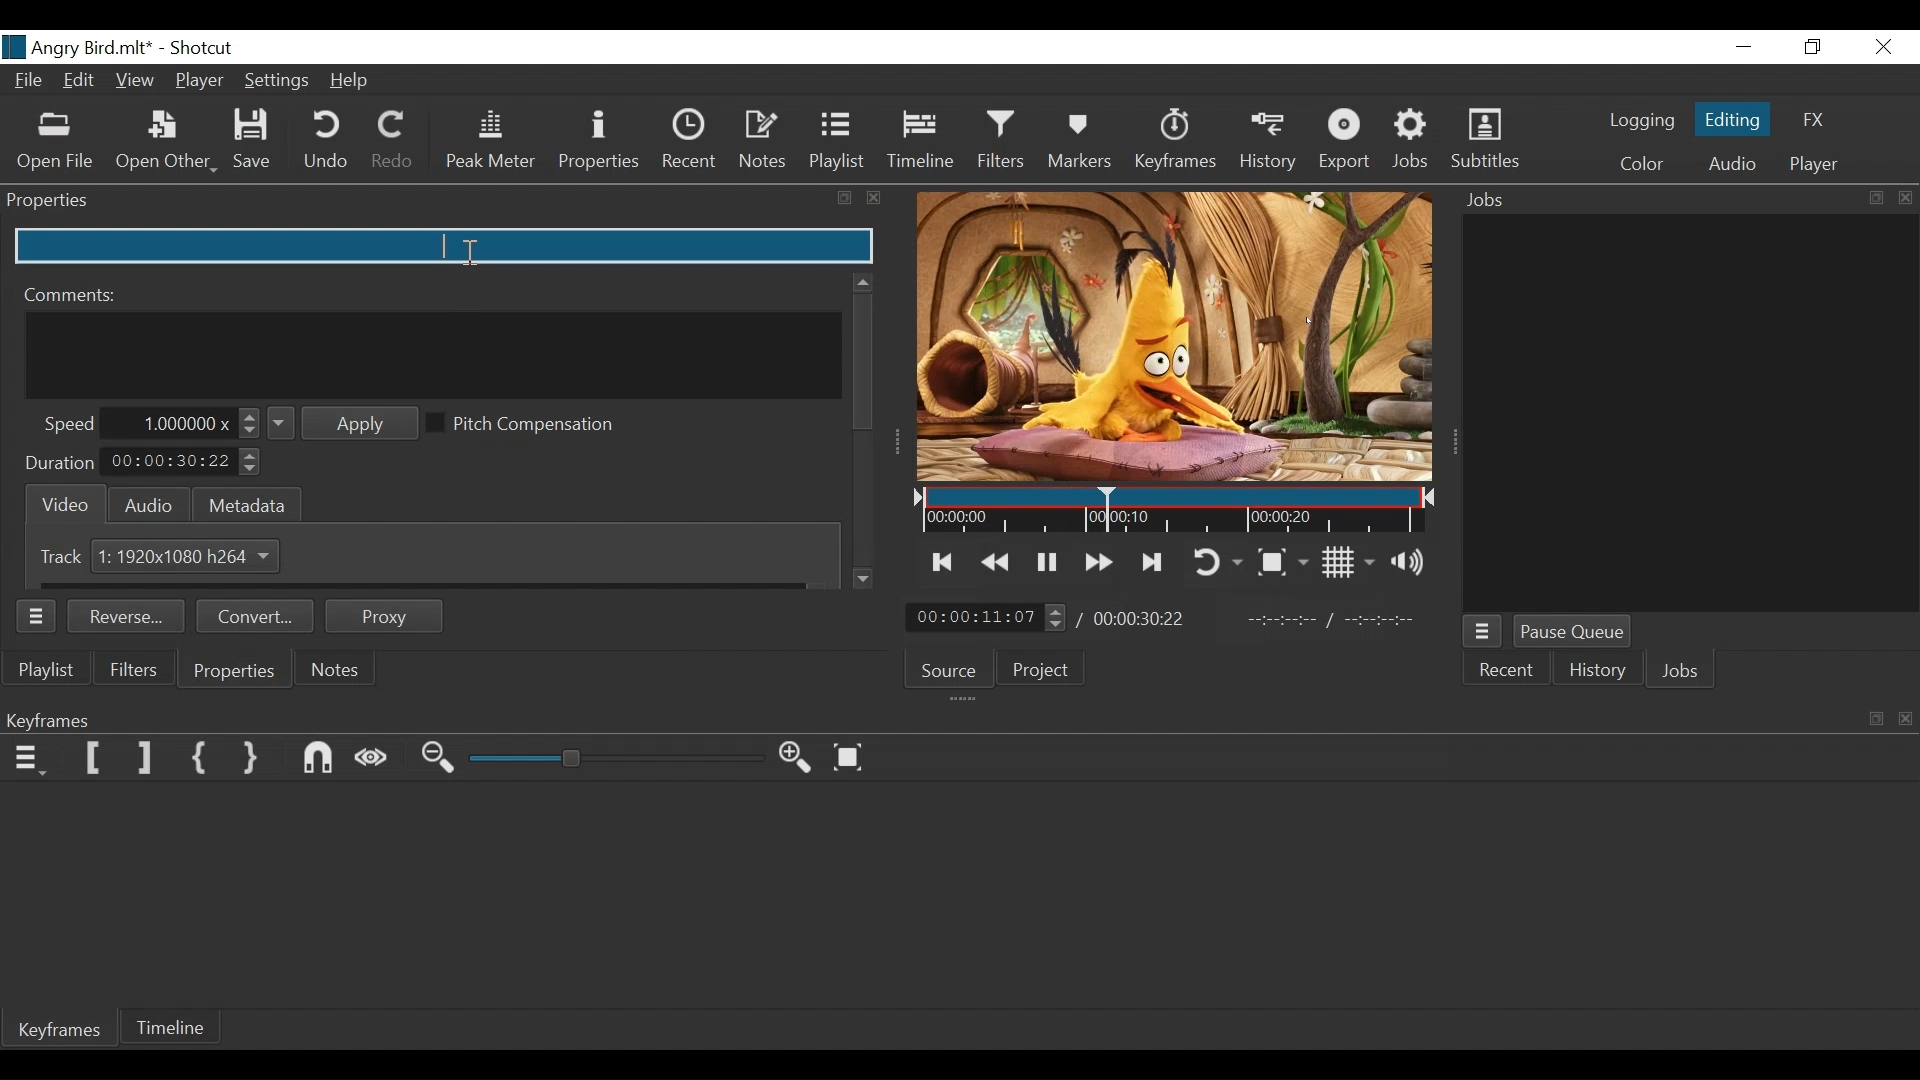 The width and height of the screenshot is (1920, 1080). I want to click on Keyframe, so click(65, 1034).